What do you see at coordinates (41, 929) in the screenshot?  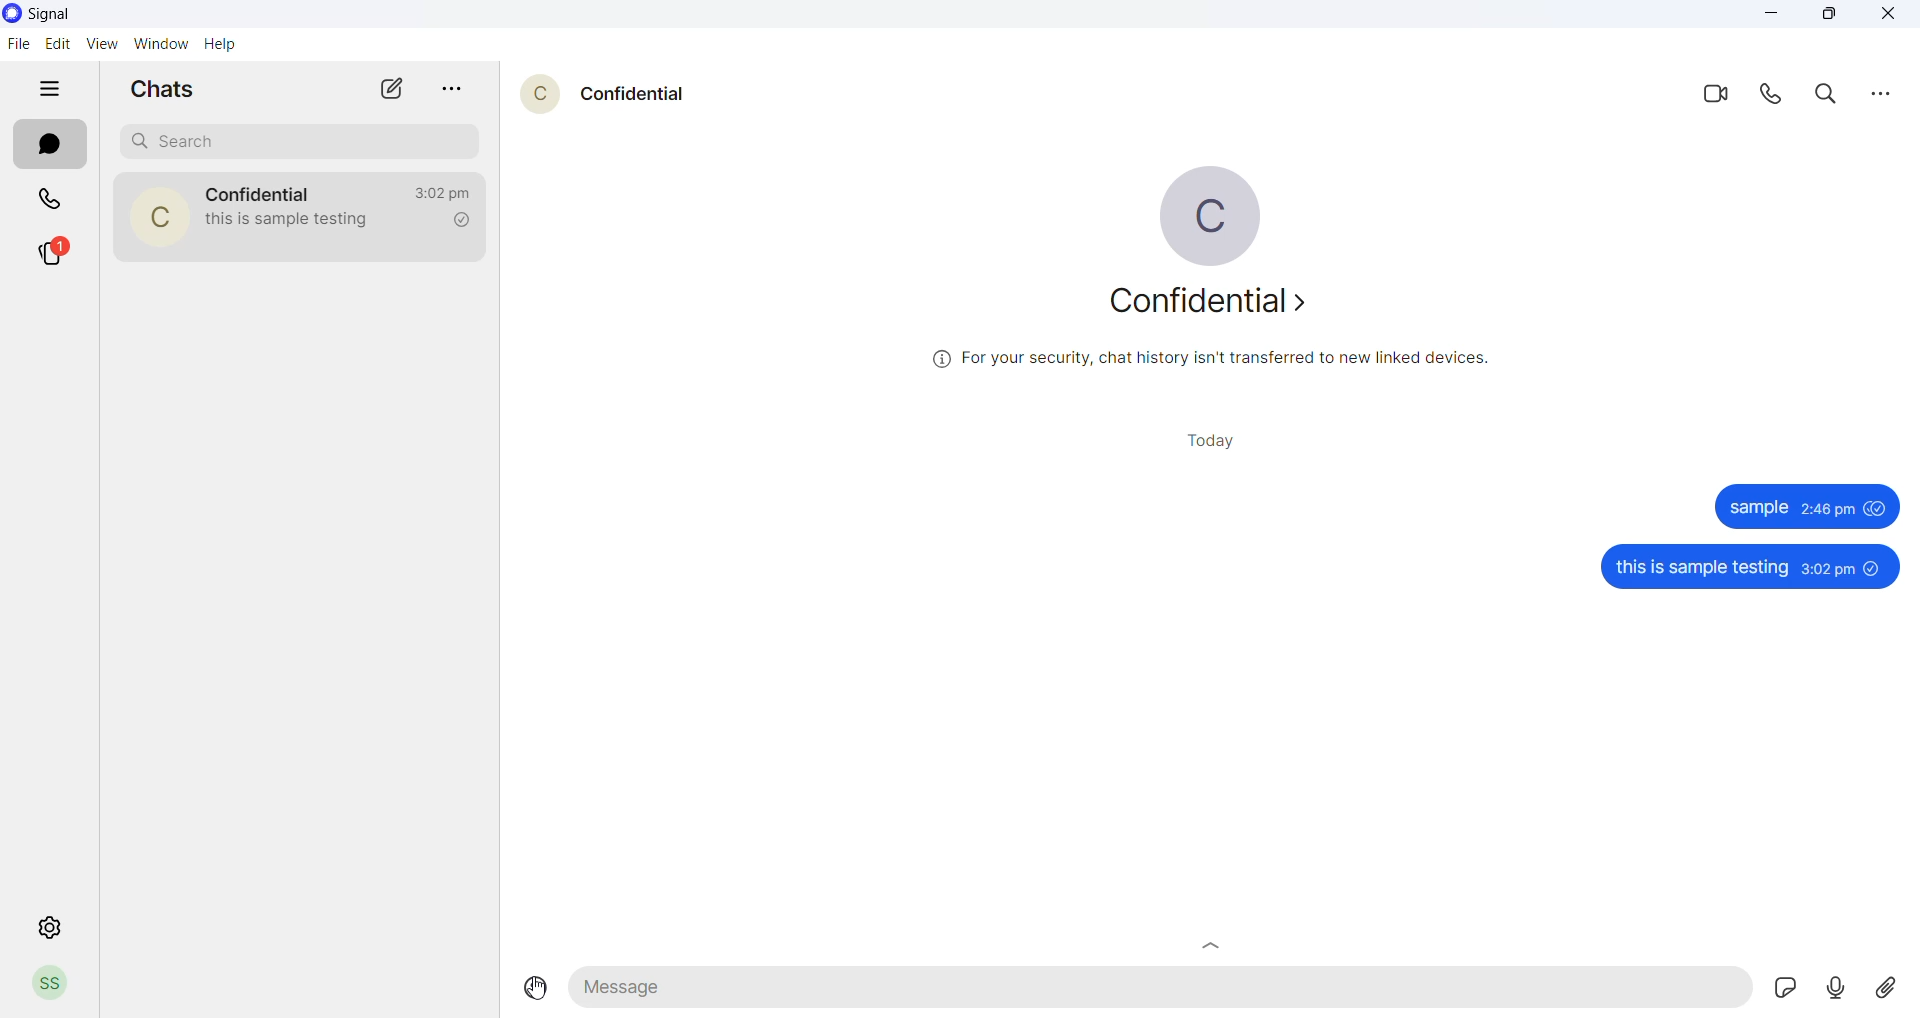 I see `settings` at bounding box center [41, 929].